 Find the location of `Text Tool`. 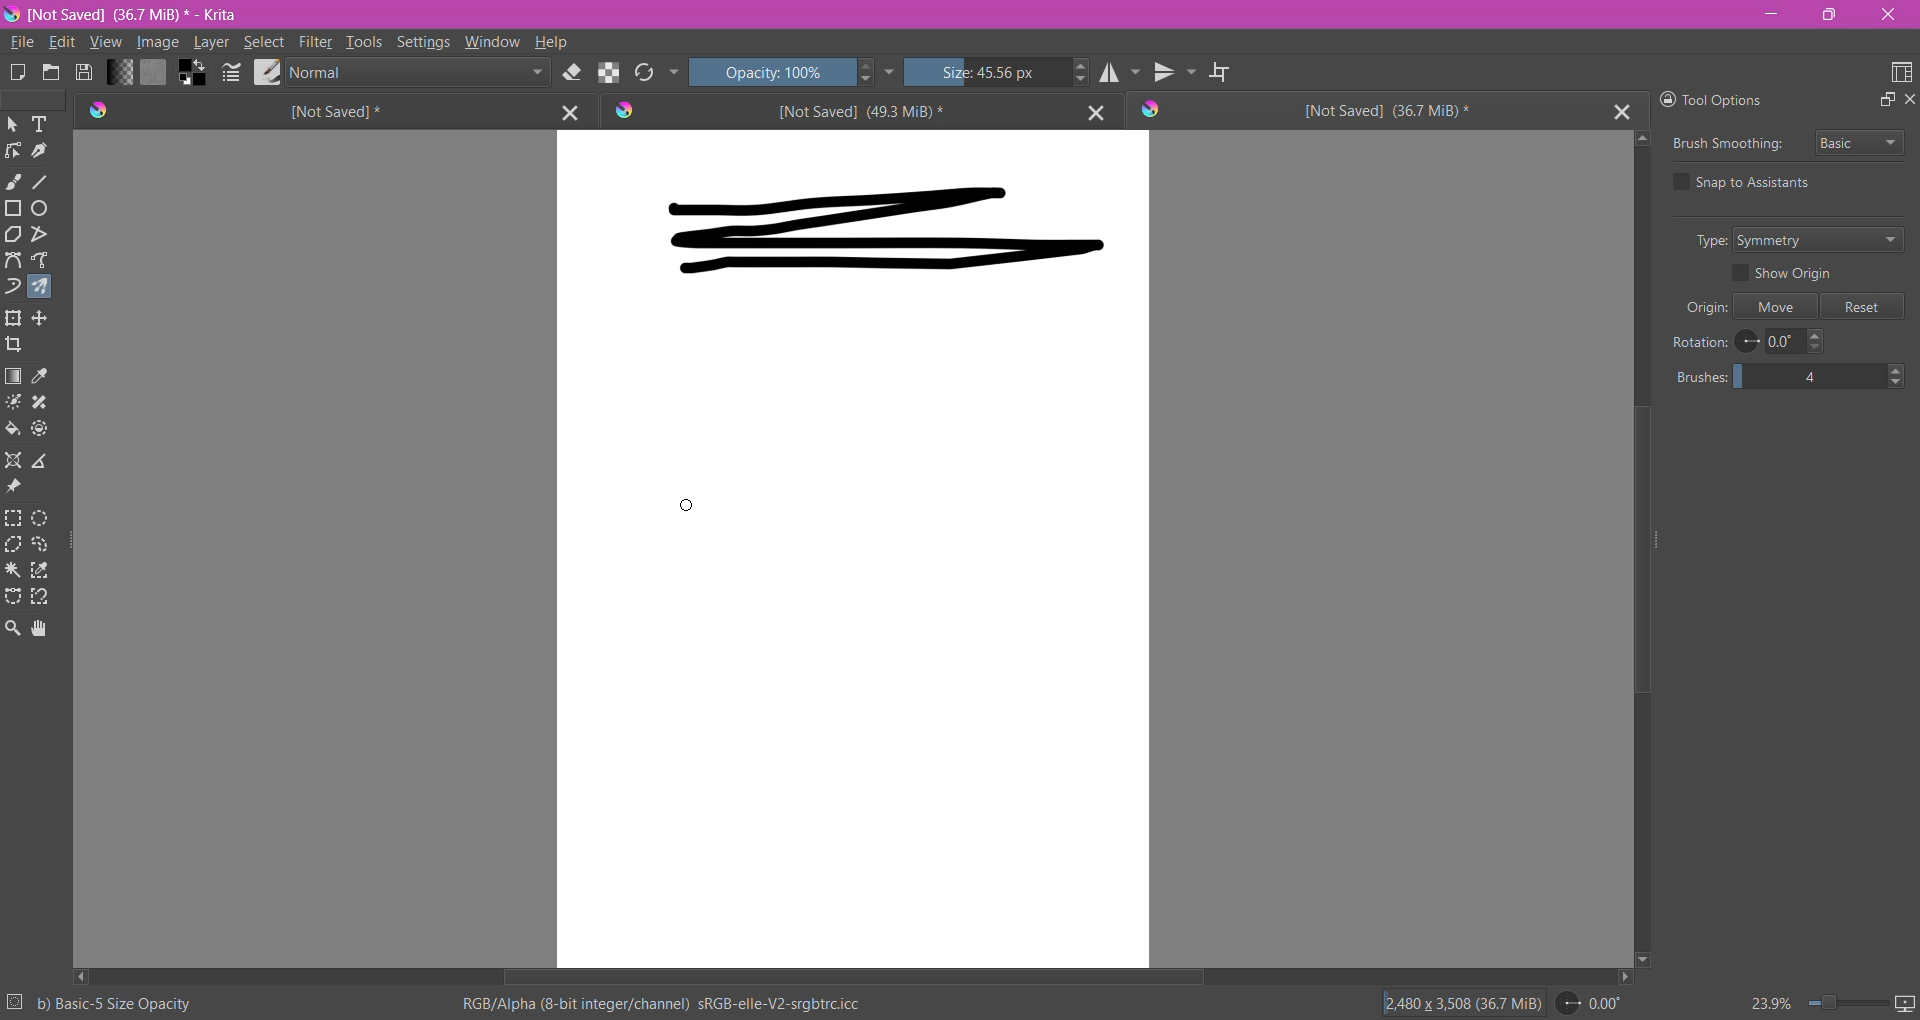

Text Tool is located at coordinates (40, 125).